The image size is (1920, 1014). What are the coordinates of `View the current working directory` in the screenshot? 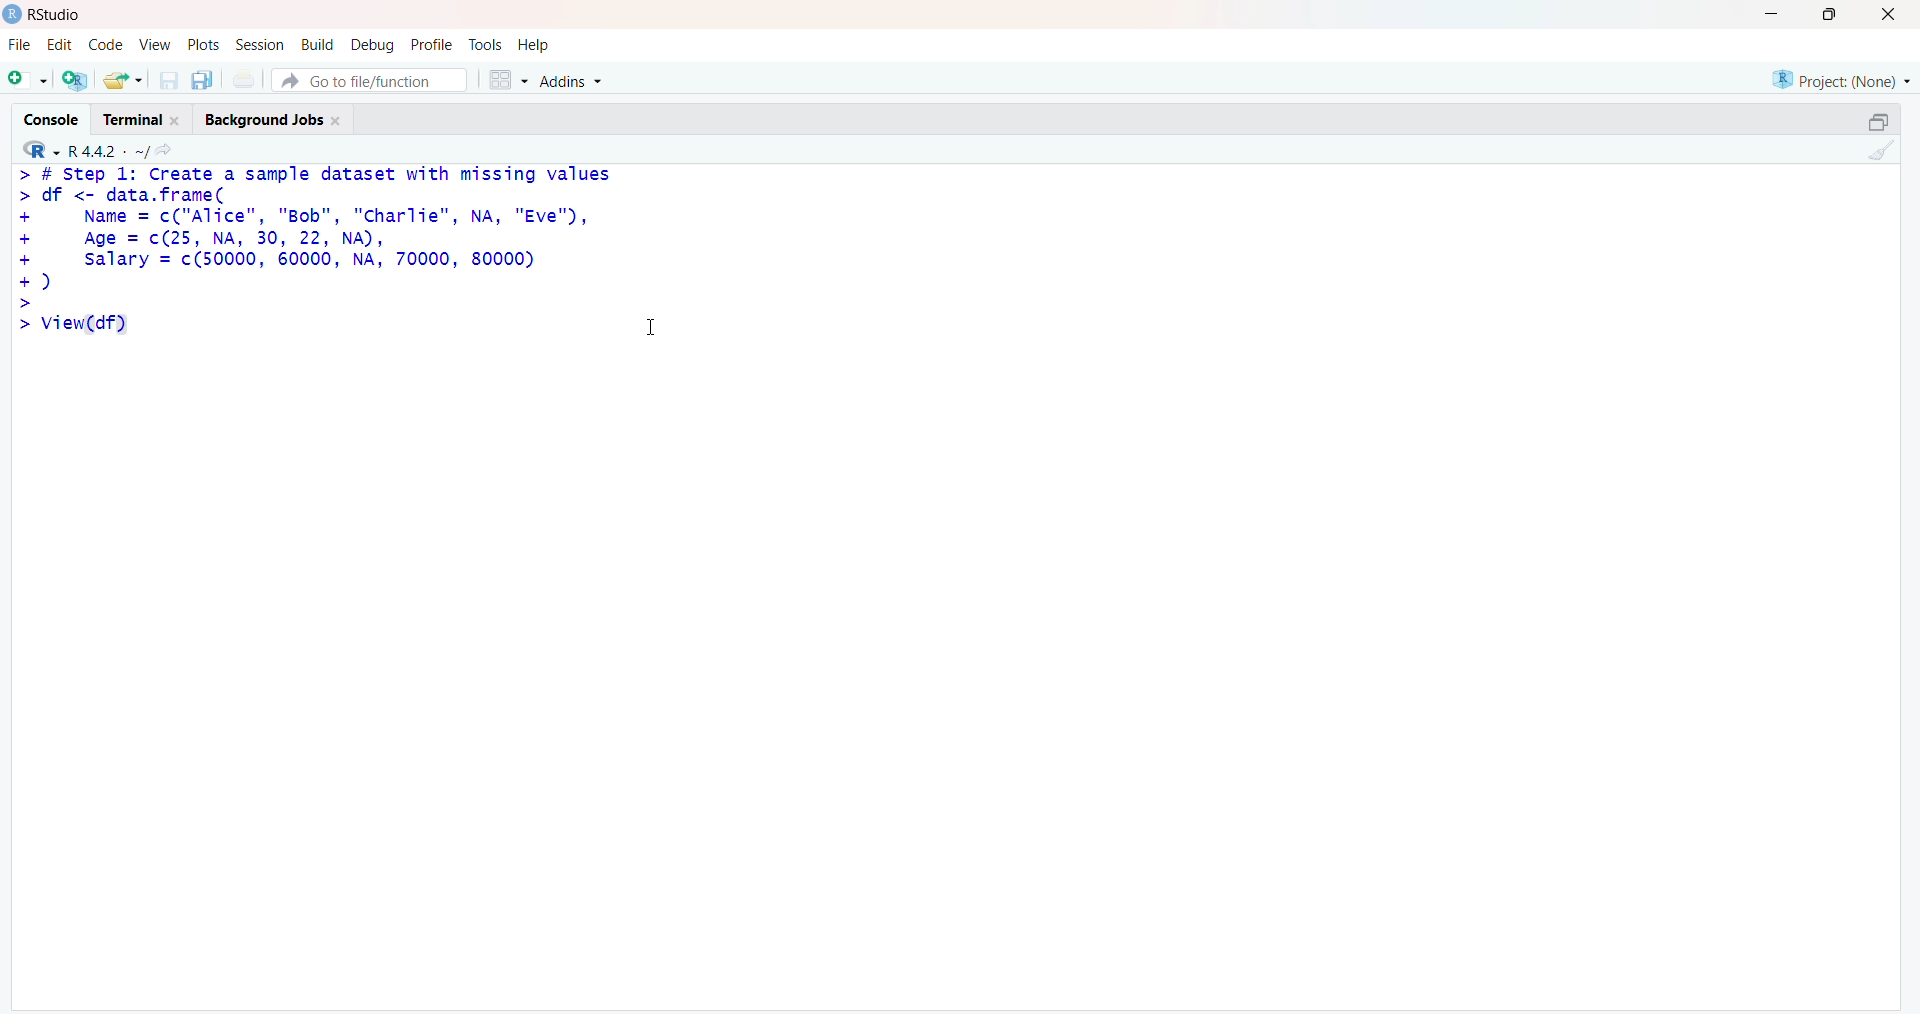 It's located at (172, 151).